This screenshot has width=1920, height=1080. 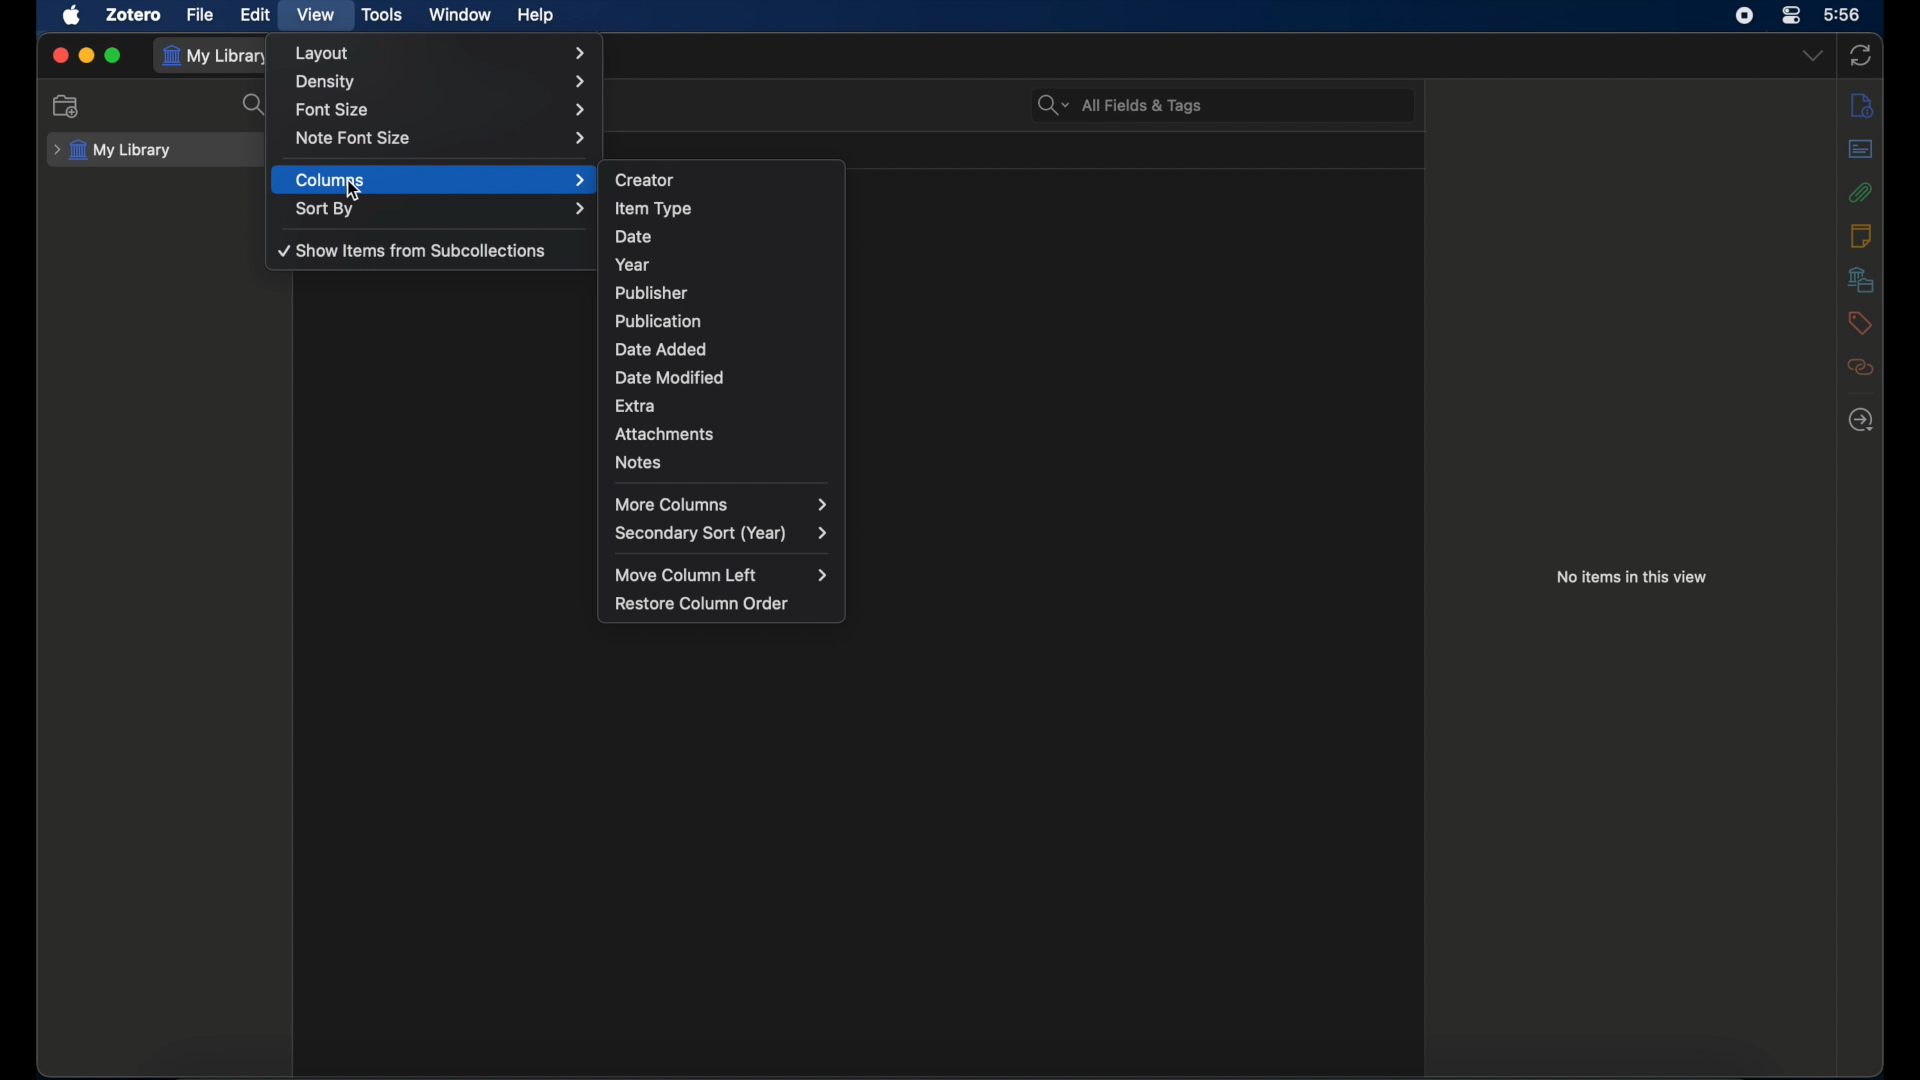 I want to click on time, so click(x=1843, y=15).